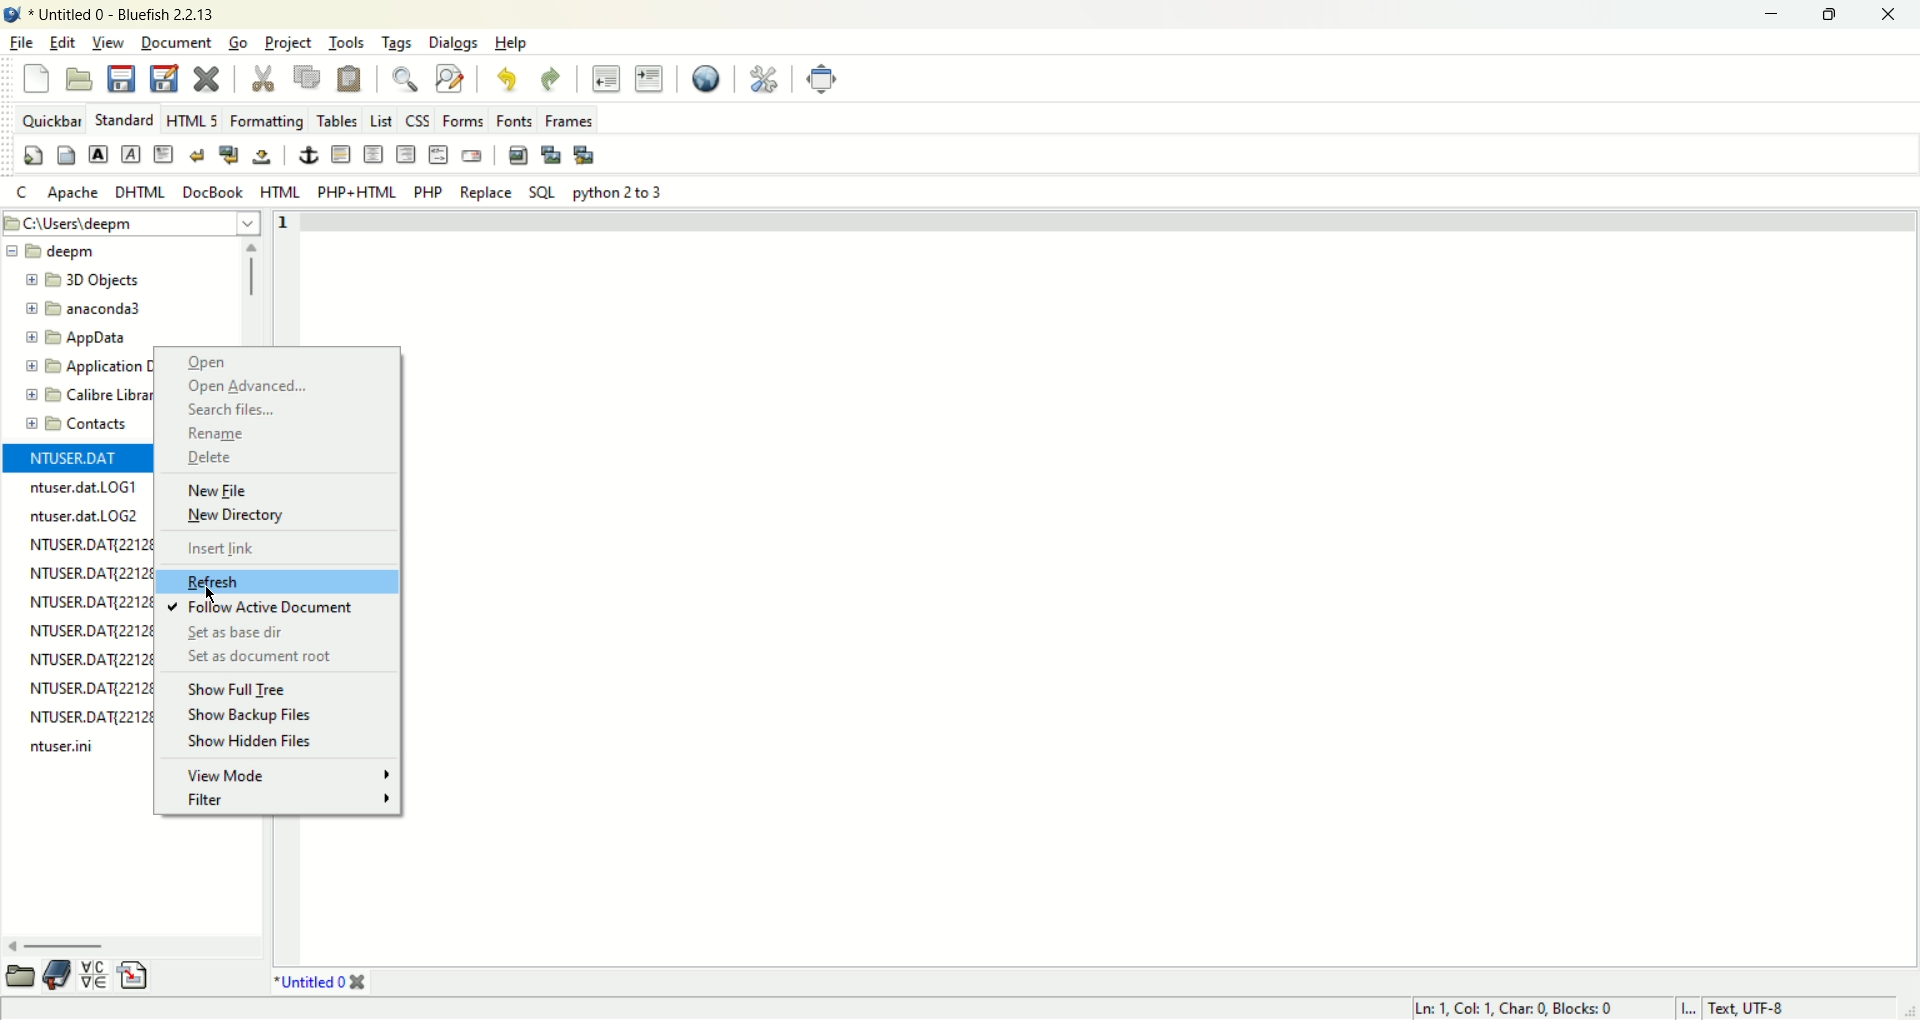 This screenshot has height=1020, width=1920. I want to click on horizontal rule, so click(343, 153).